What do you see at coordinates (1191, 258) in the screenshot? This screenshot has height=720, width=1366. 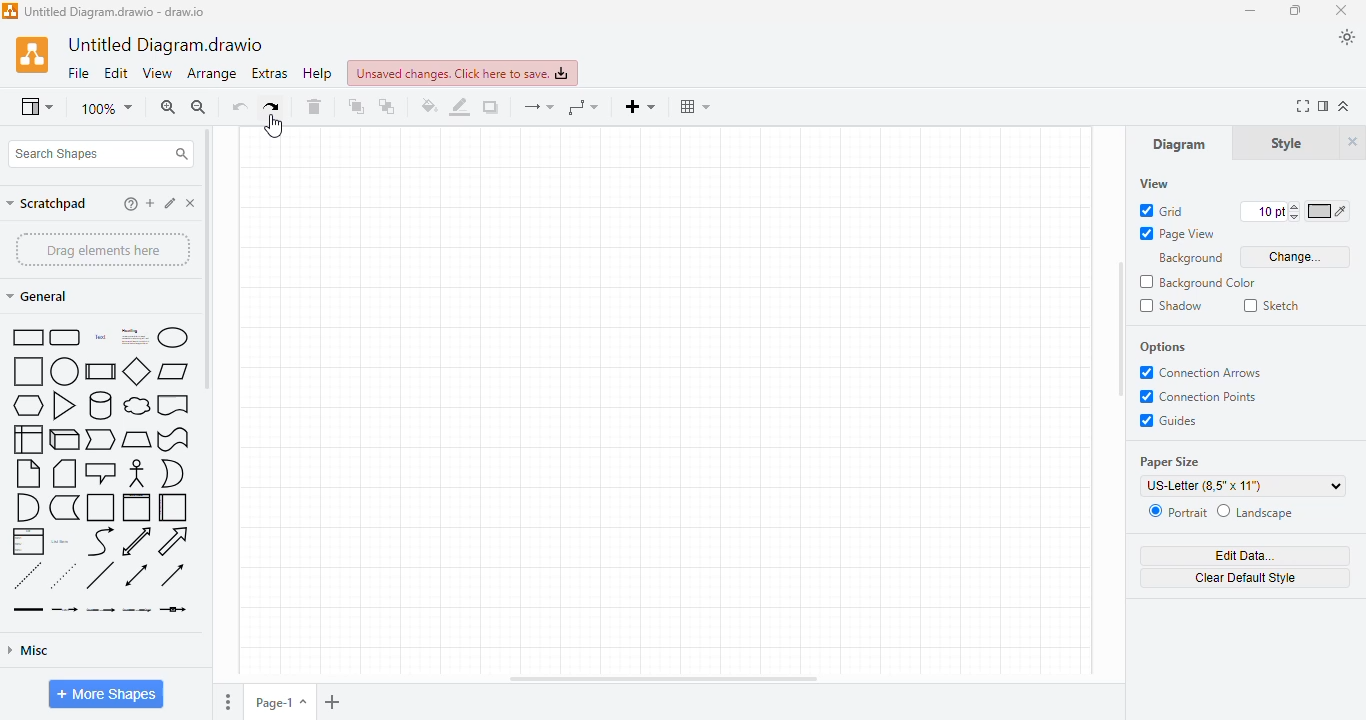 I see `background` at bounding box center [1191, 258].